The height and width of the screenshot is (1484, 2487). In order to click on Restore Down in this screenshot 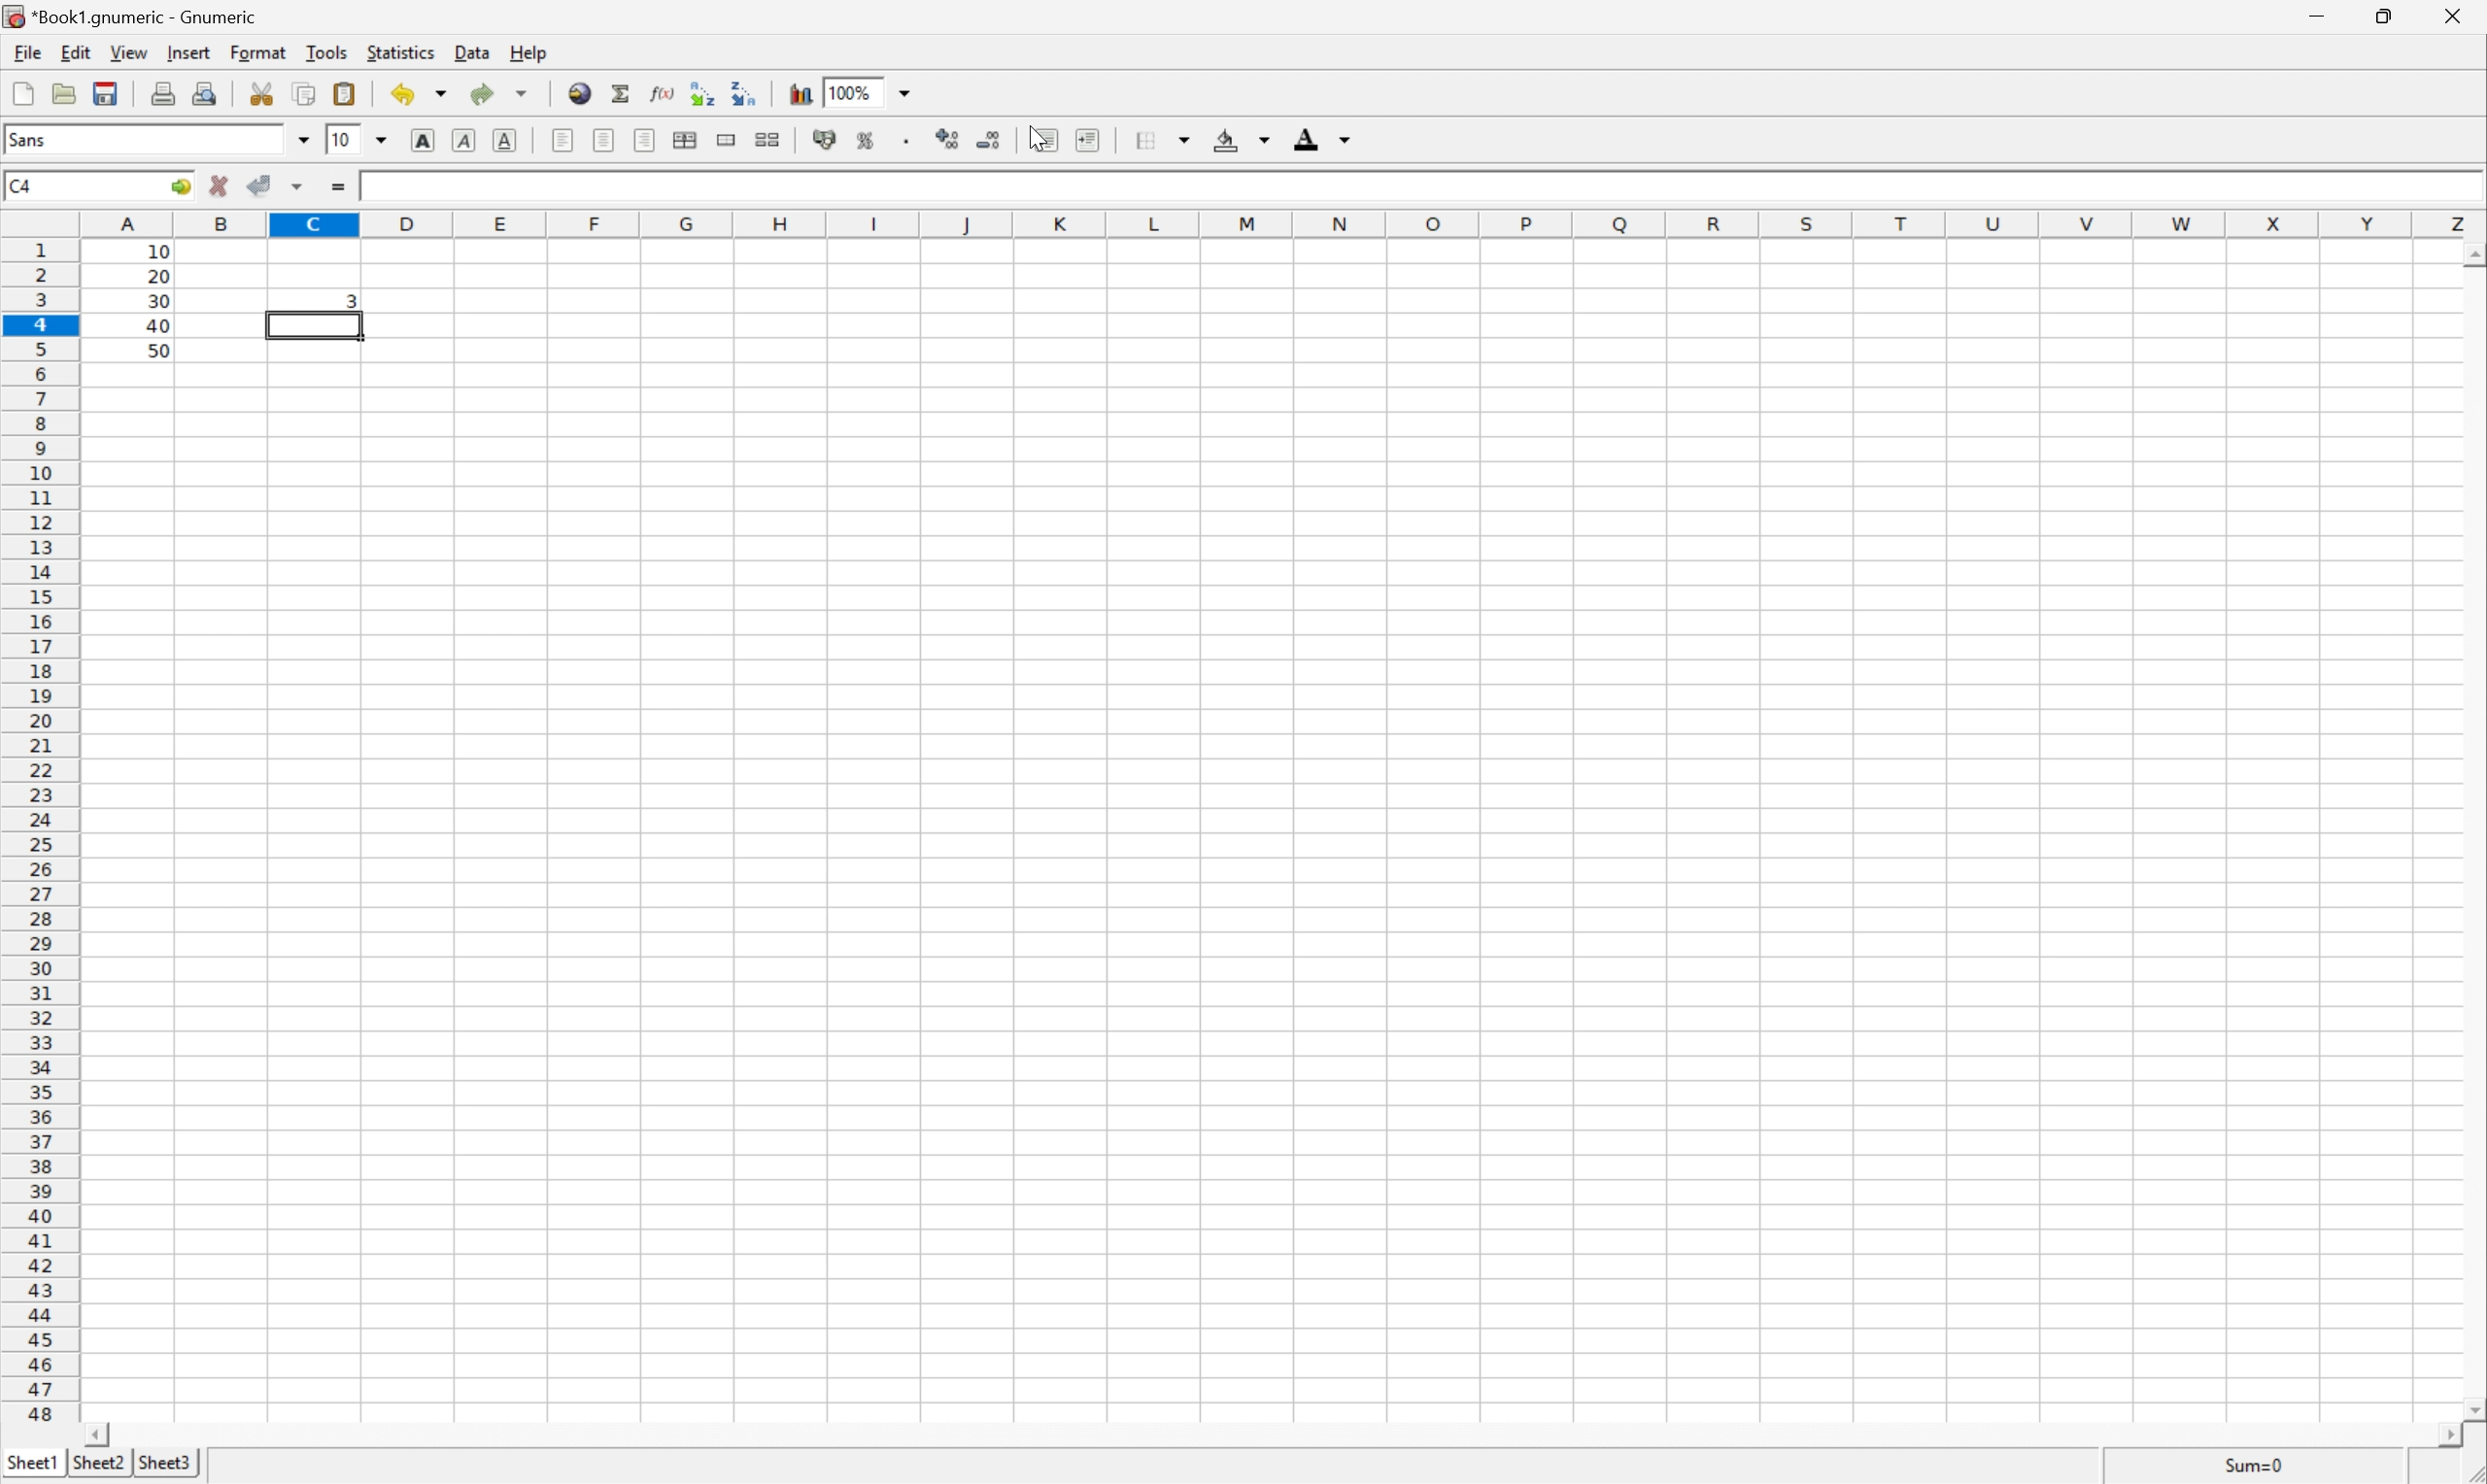, I will do `click(2378, 16)`.